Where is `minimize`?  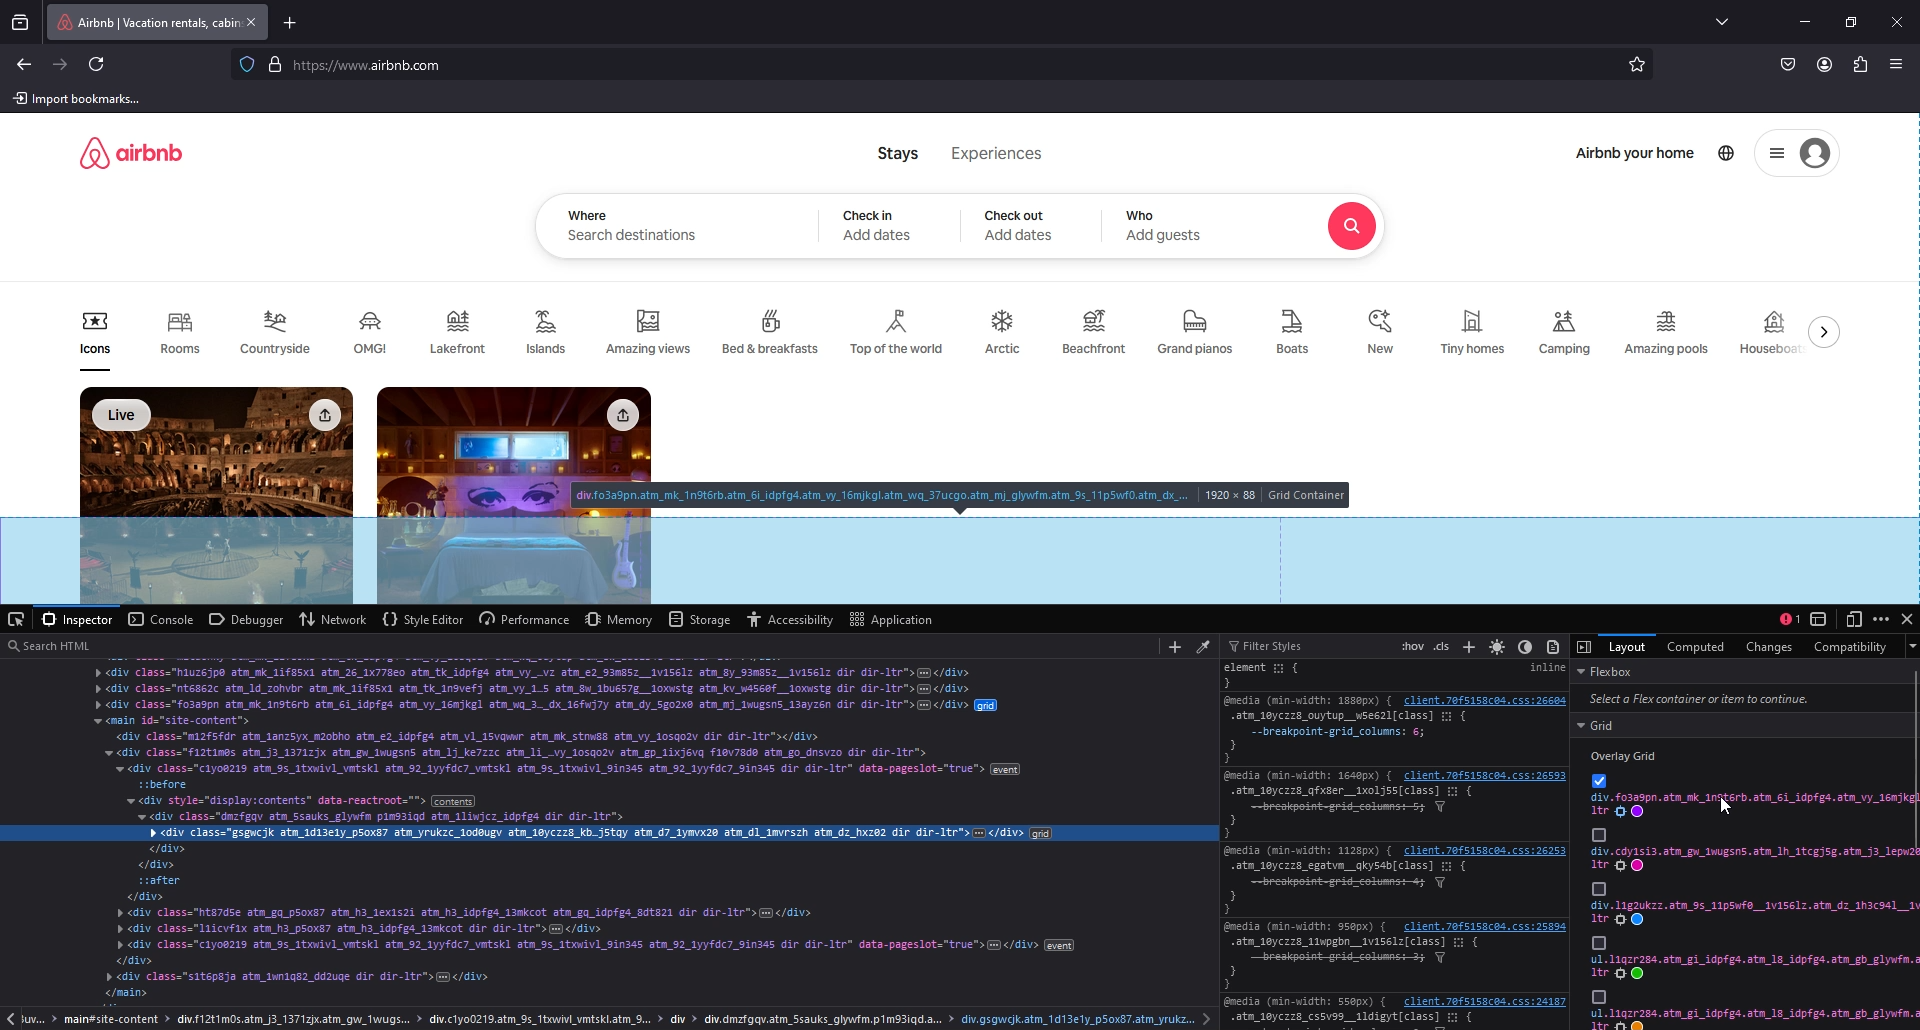
minimize is located at coordinates (1804, 22).